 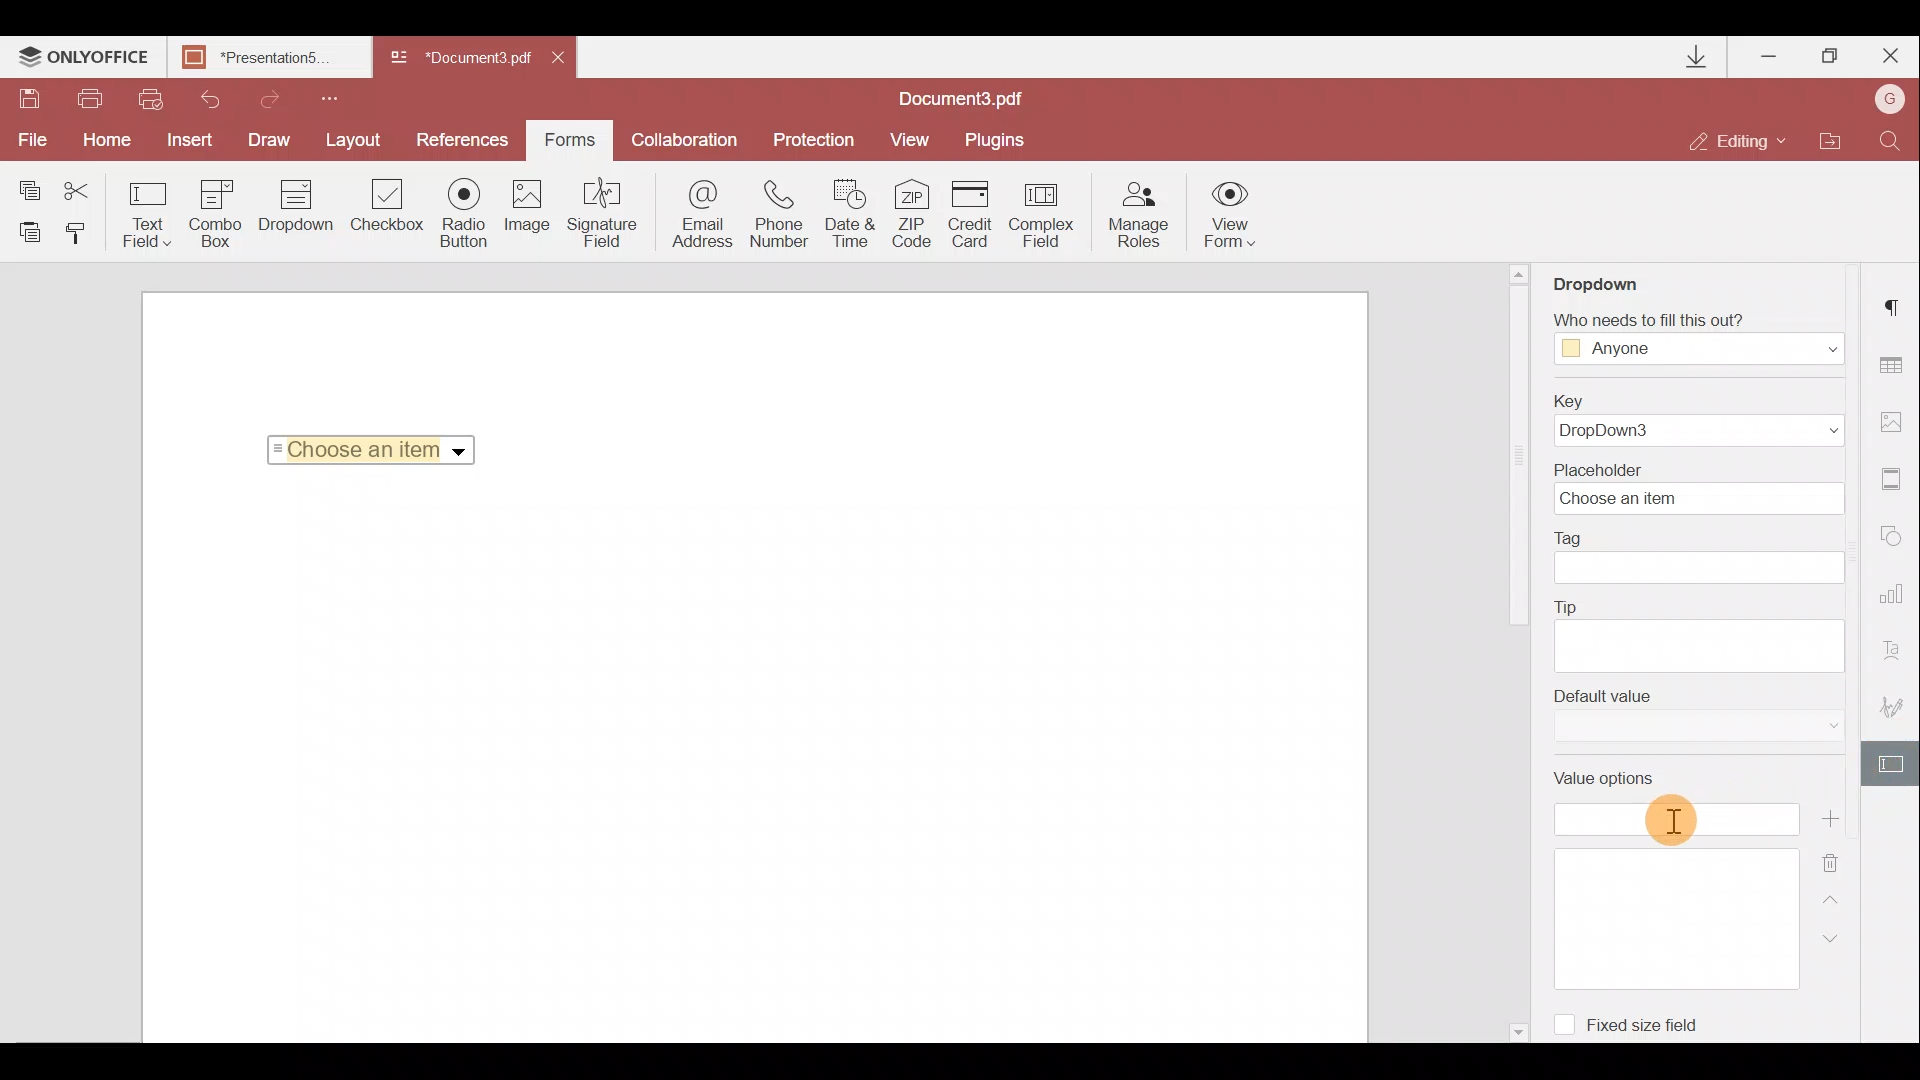 What do you see at coordinates (1889, 57) in the screenshot?
I see `Close` at bounding box center [1889, 57].